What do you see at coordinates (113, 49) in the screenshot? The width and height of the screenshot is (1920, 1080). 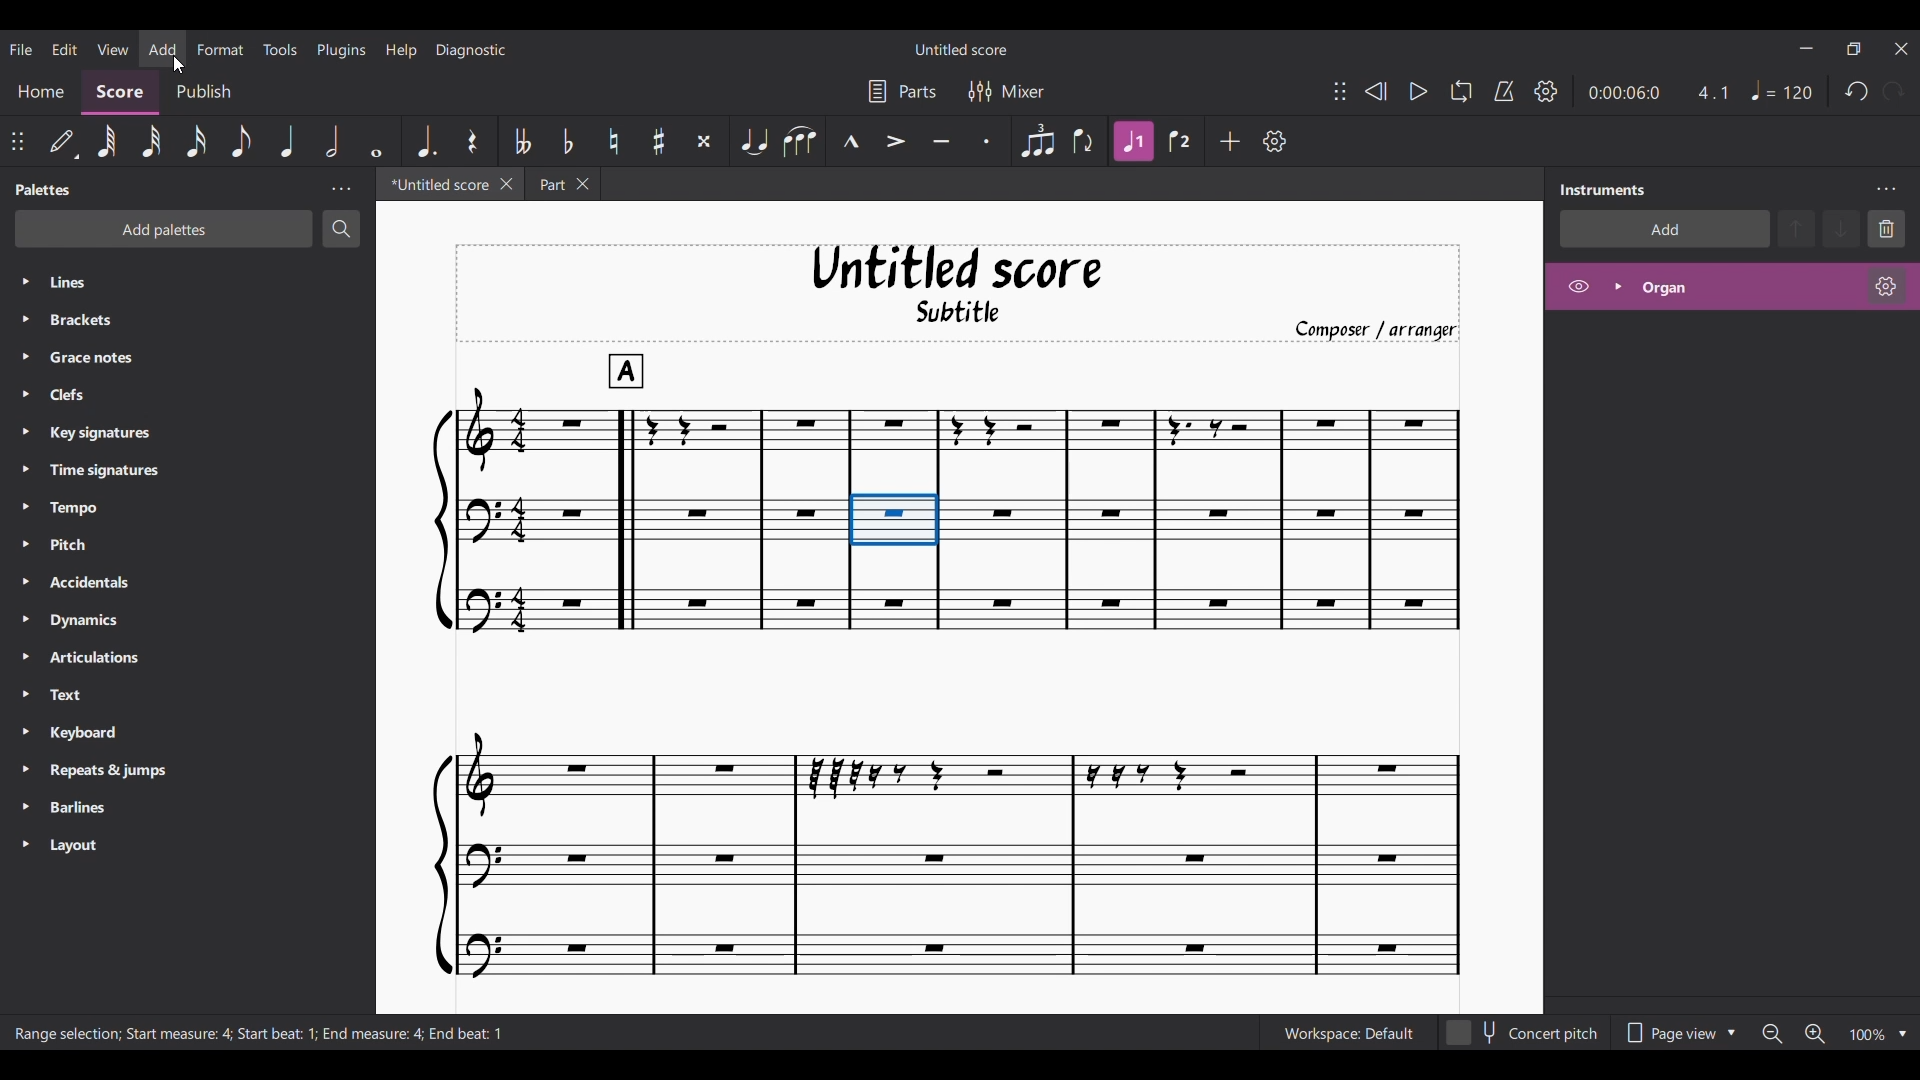 I see `View menu` at bounding box center [113, 49].